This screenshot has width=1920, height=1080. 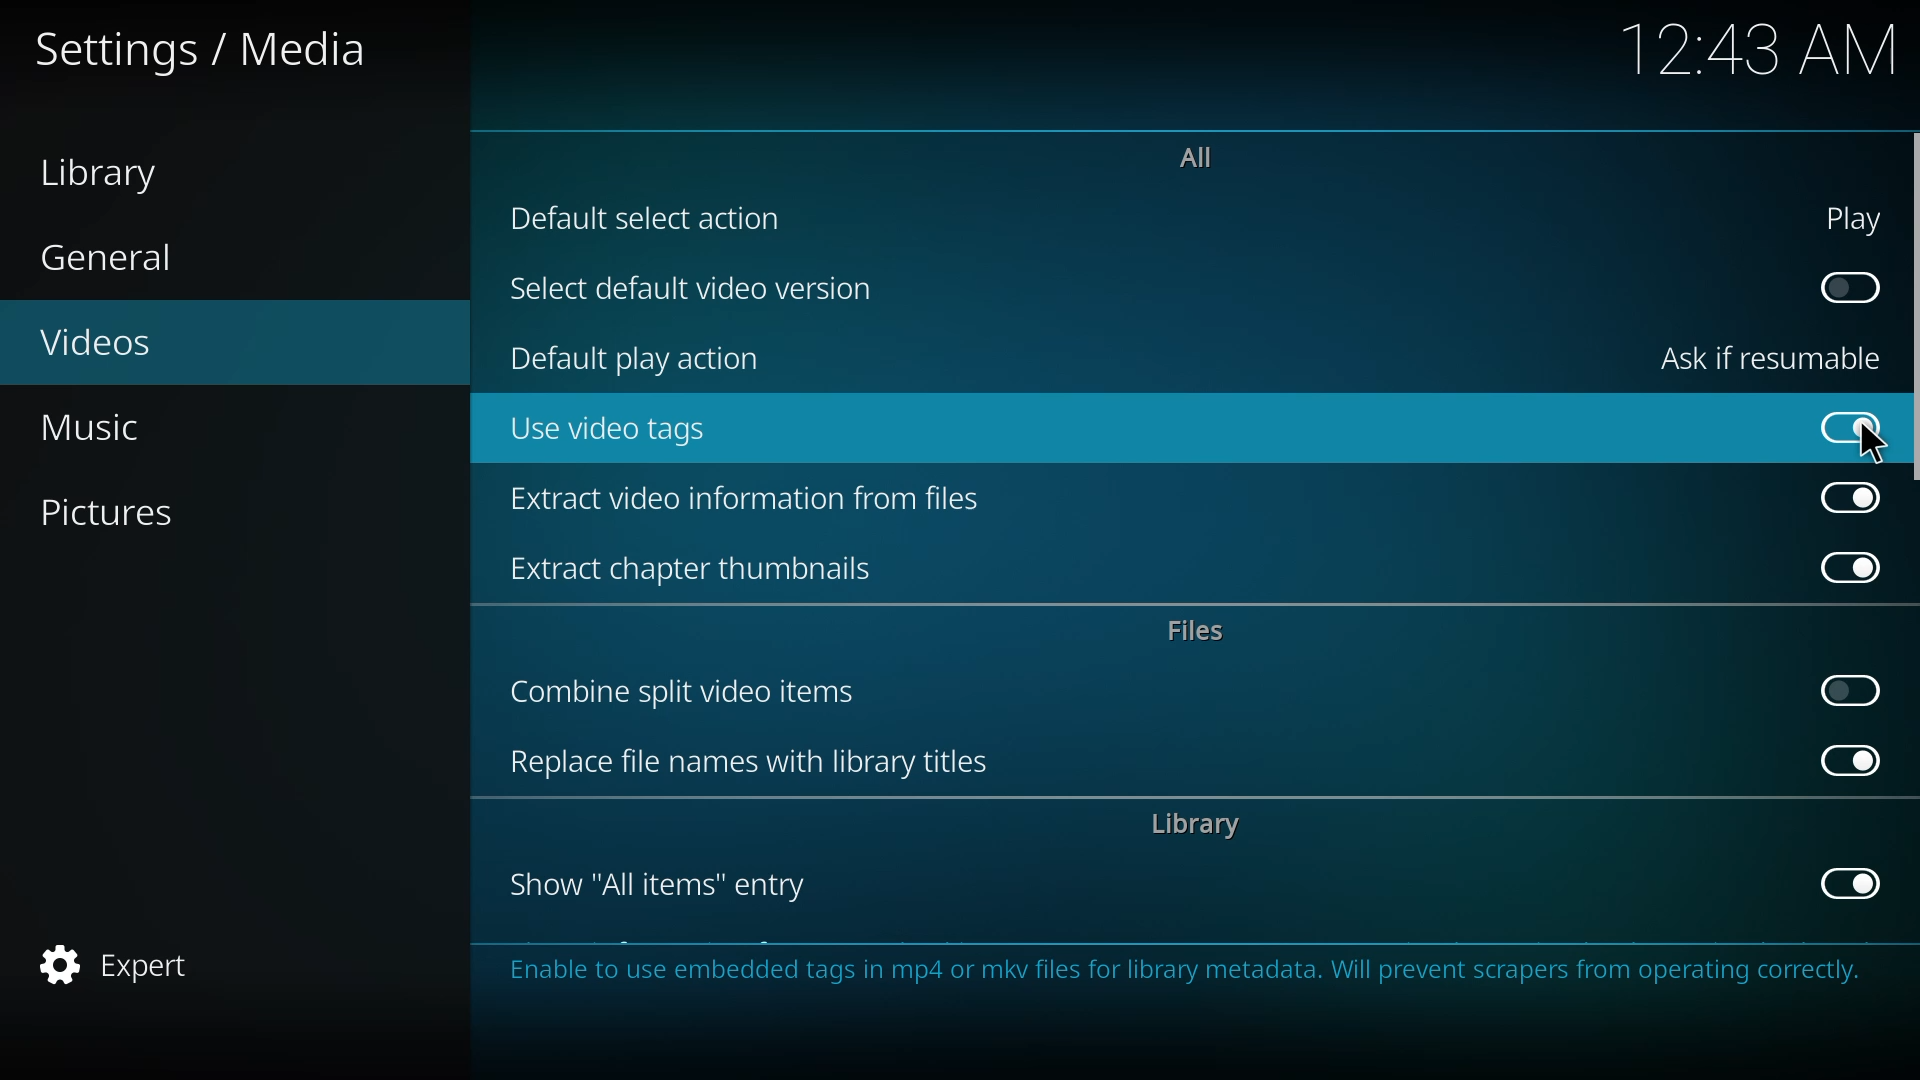 What do you see at coordinates (753, 761) in the screenshot?
I see `replace file names` at bounding box center [753, 761].